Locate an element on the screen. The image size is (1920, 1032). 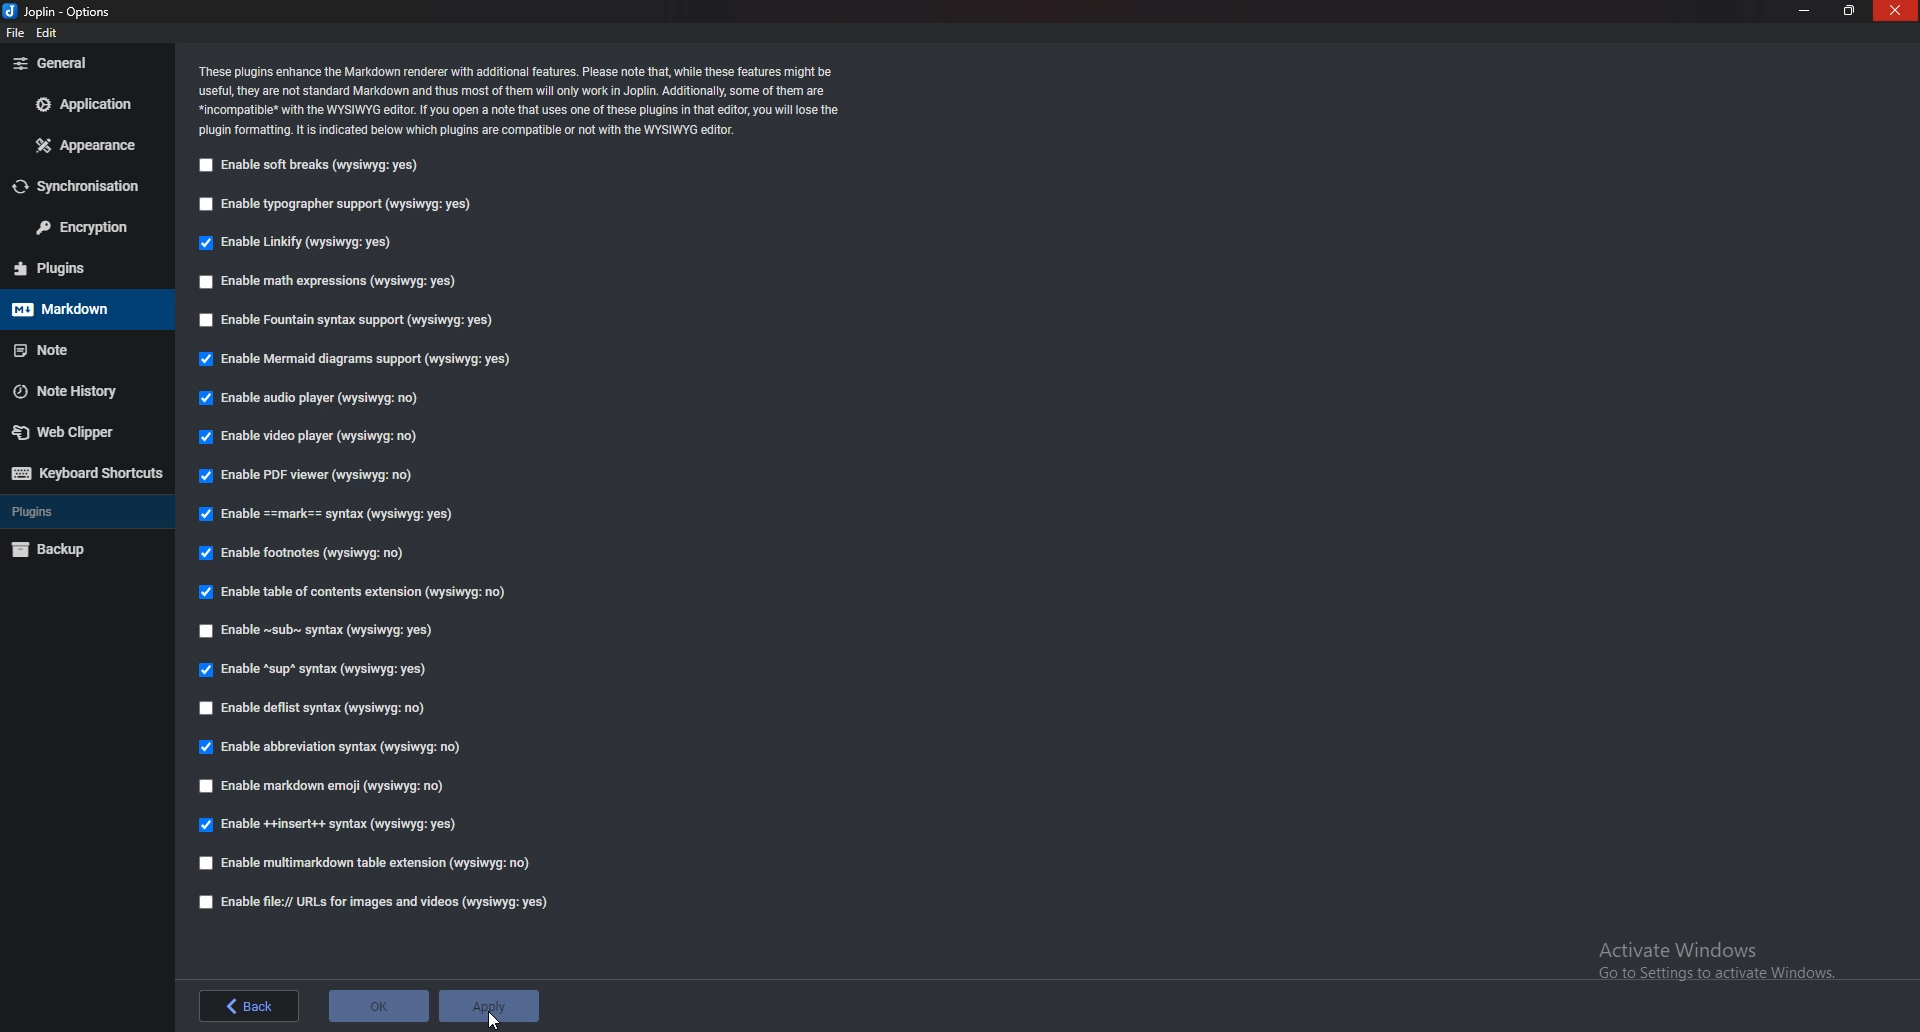
Enable Mark Syntax is located at coordinates (331, 516).